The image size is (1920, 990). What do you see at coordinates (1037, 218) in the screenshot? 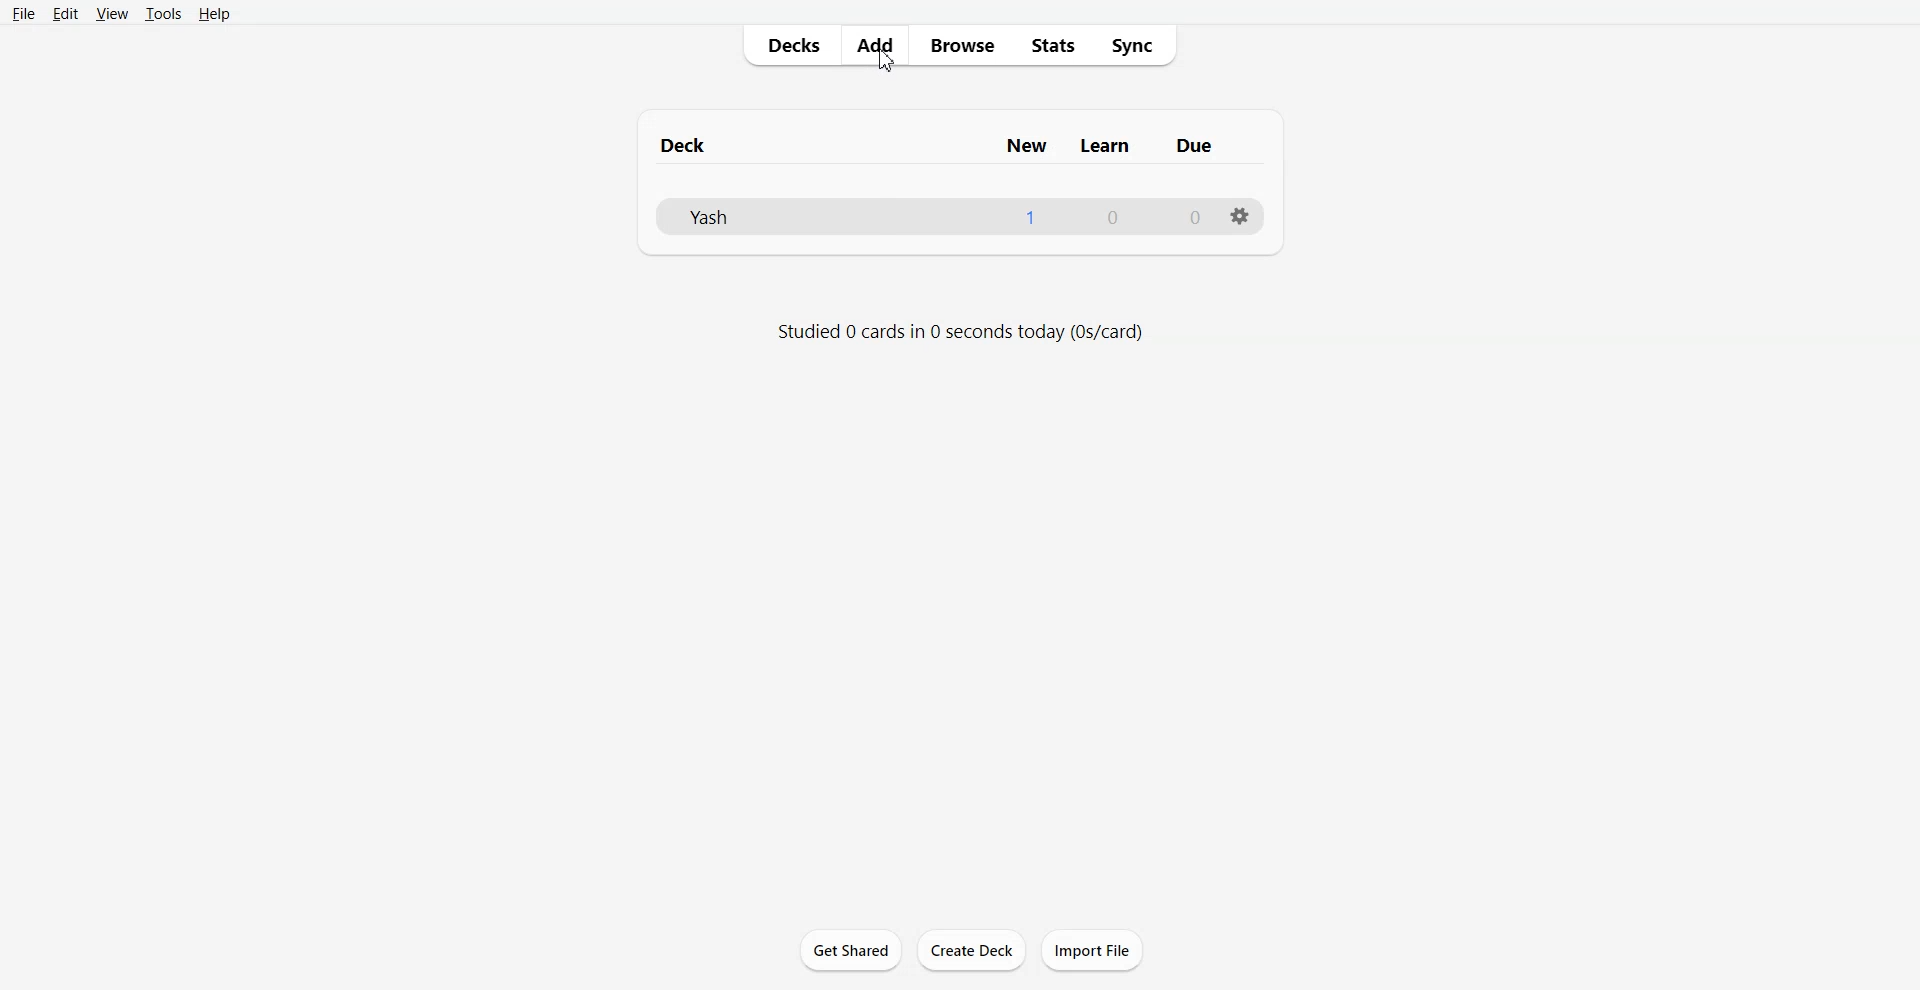
I see `1` at bounding box center [1037, 218].